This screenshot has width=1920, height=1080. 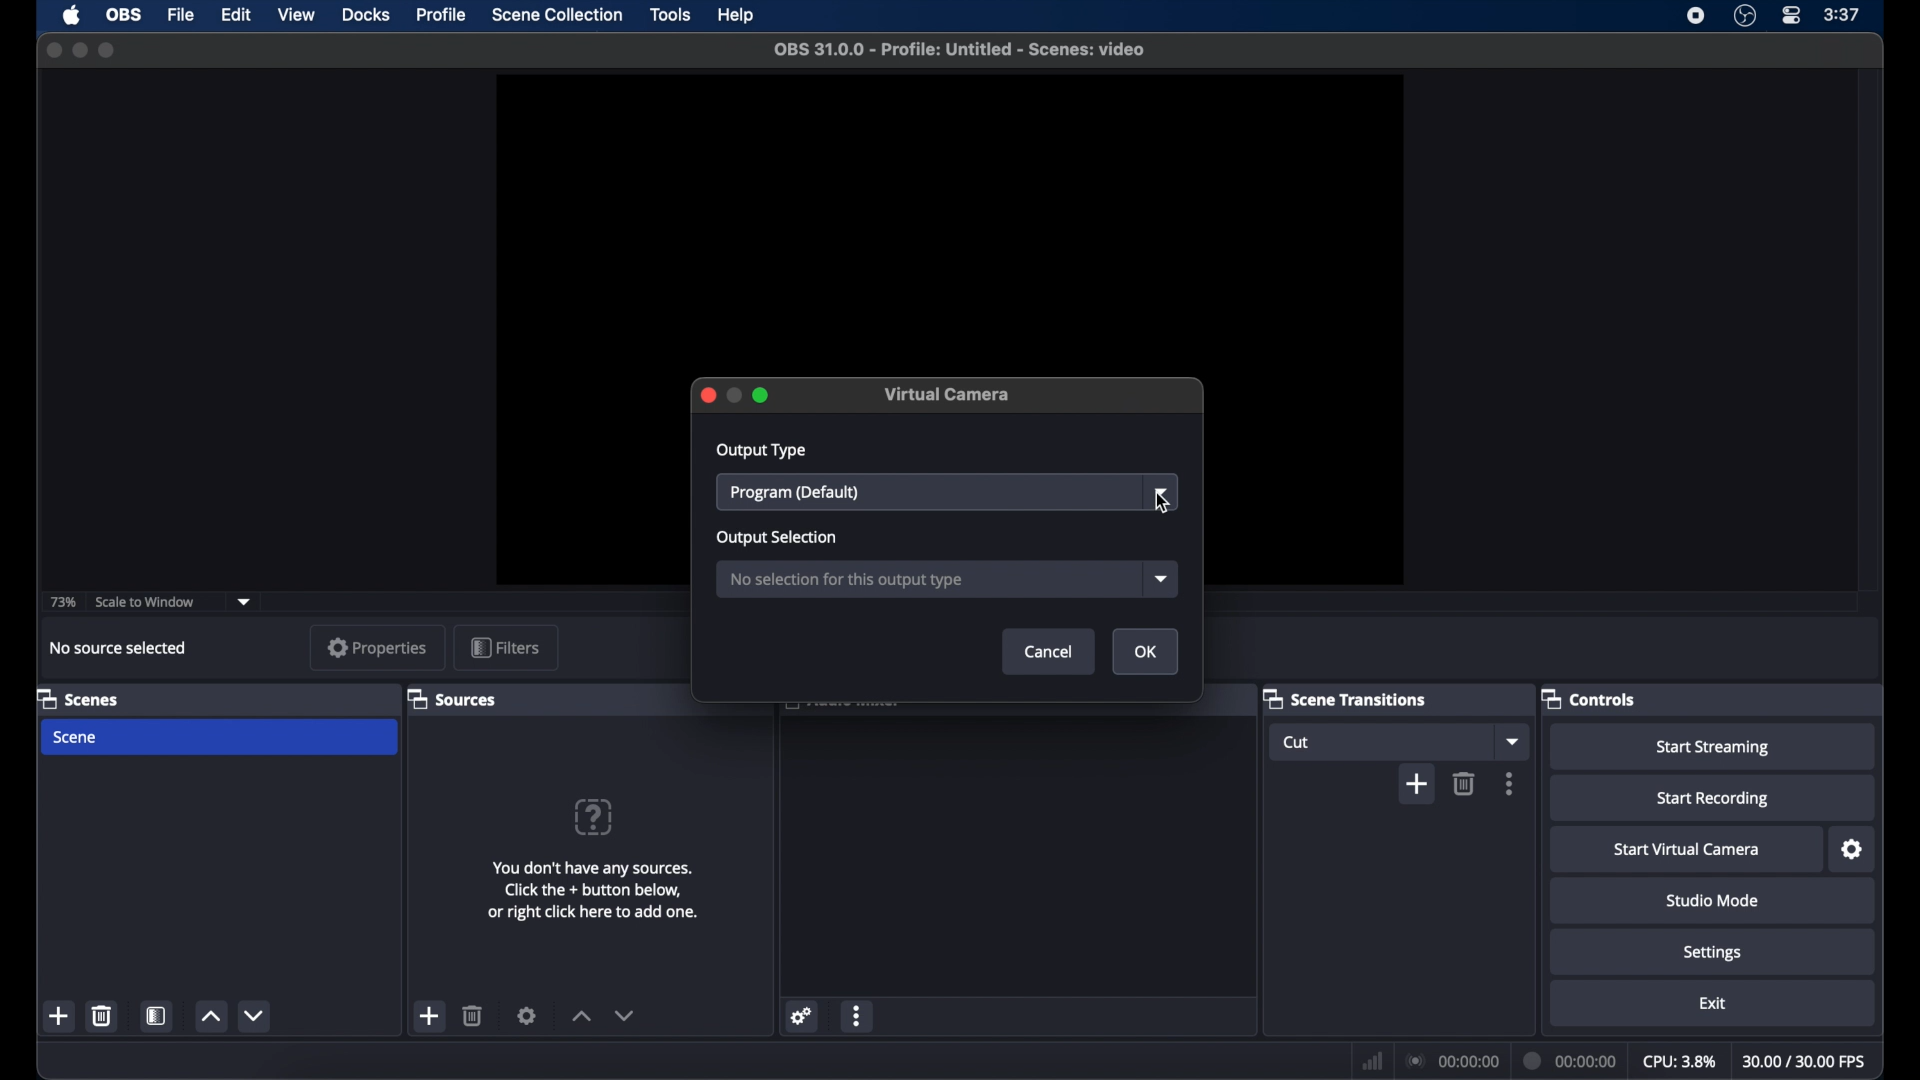 What do you see at coordinates (1163, 492) in the screenshot?
I see `dropdown` at bounding box center [1163, 492].